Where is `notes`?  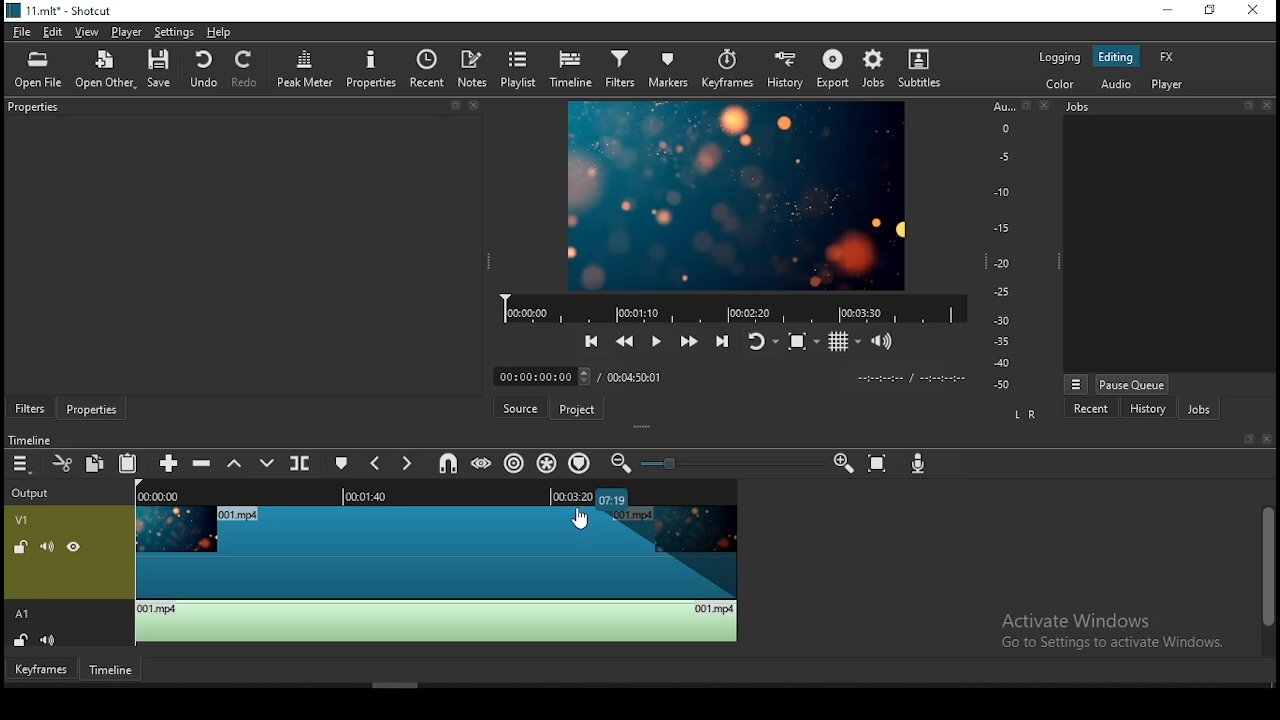 notes is located at coordinates (474, 69).